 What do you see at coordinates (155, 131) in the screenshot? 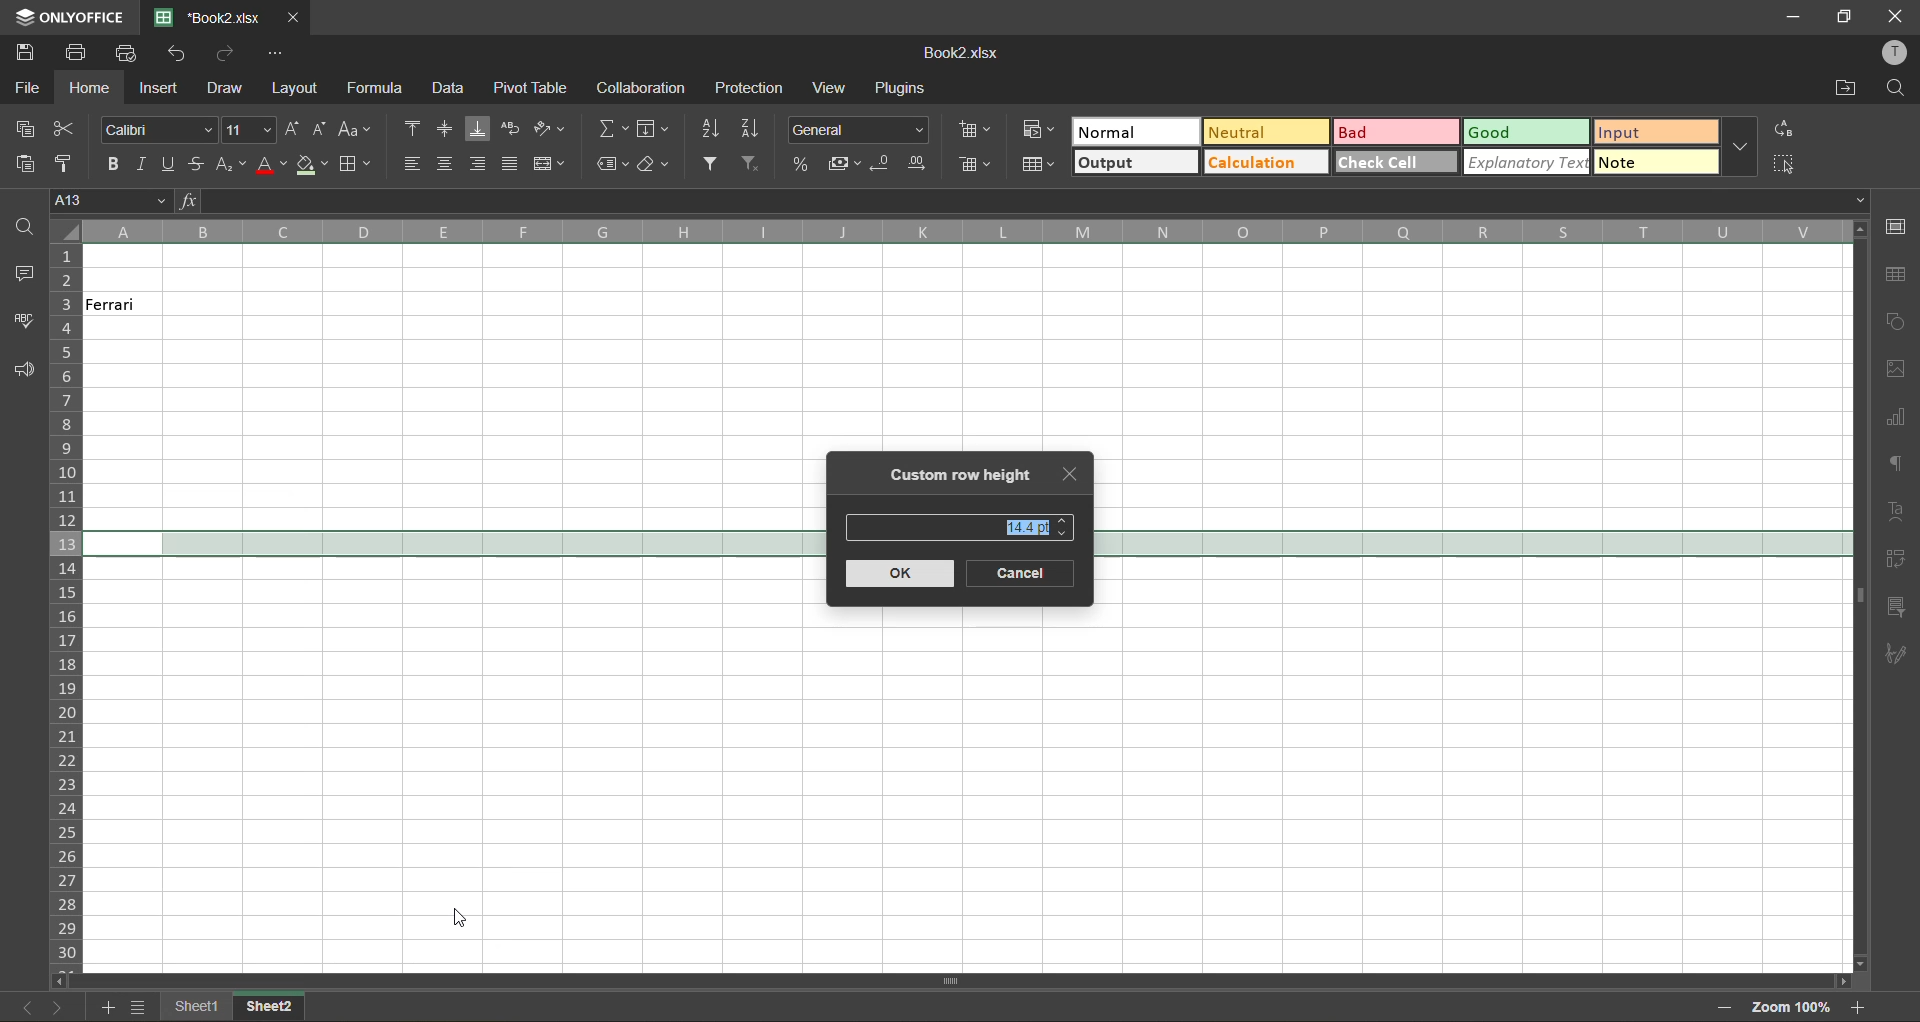
I see `font style` at bounding box center [155, 131].